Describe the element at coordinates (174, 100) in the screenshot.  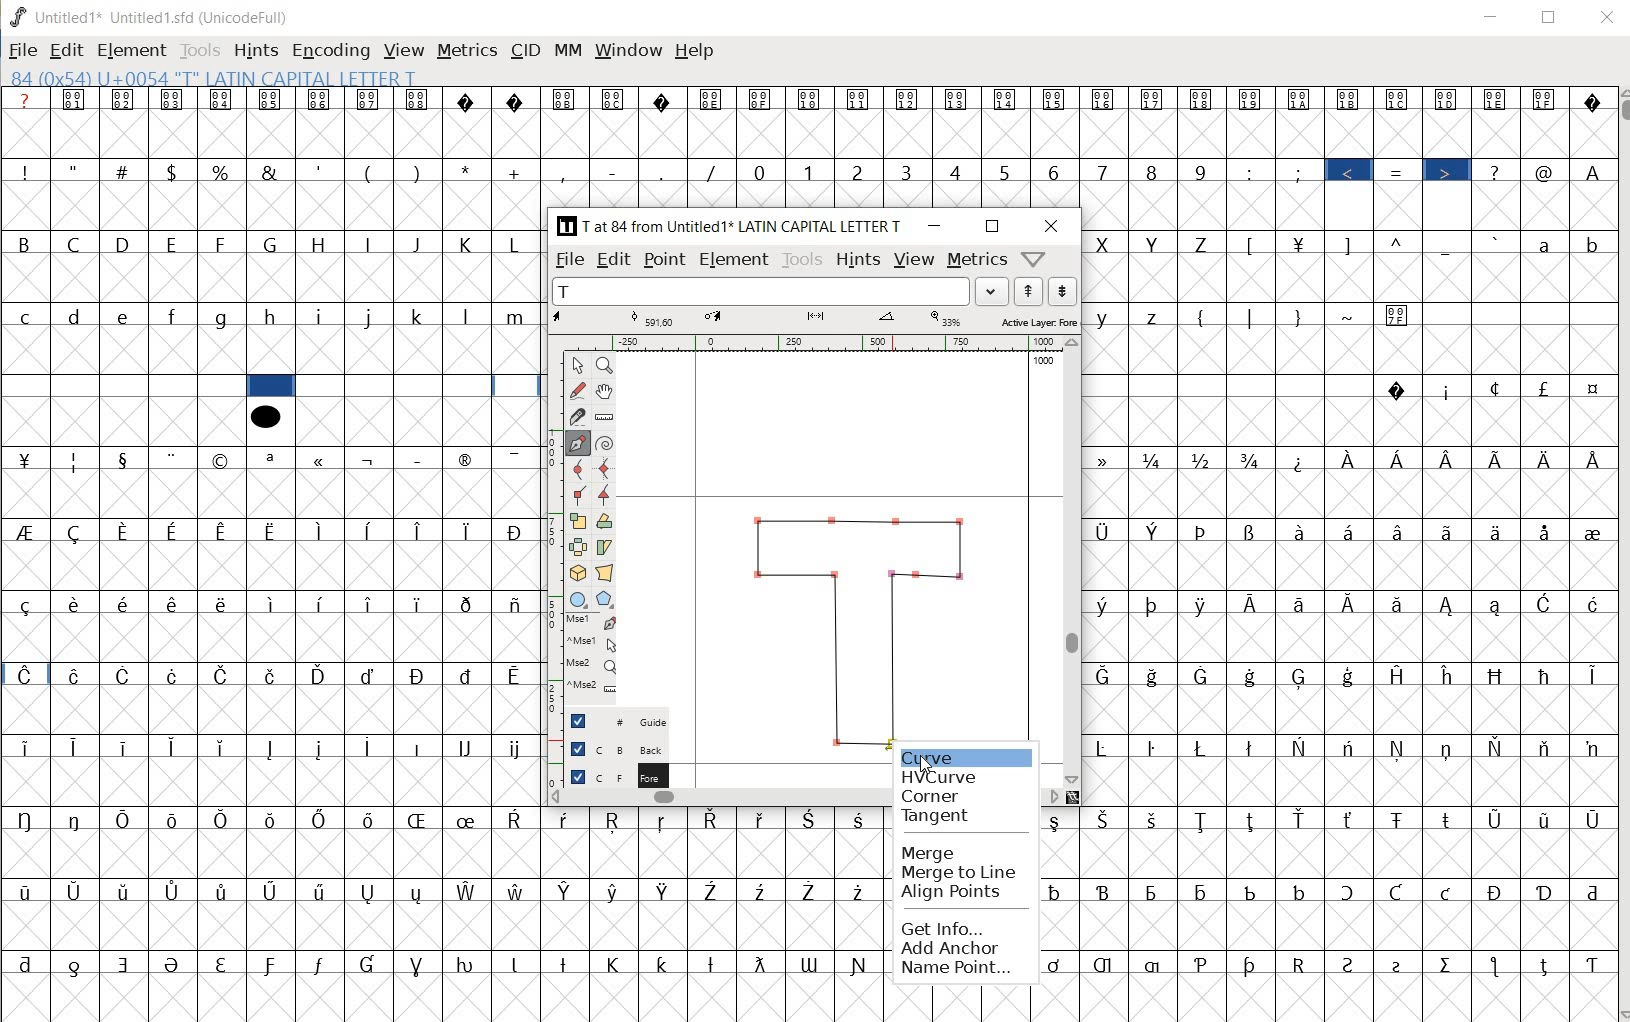
I see `Symbol` at that location.